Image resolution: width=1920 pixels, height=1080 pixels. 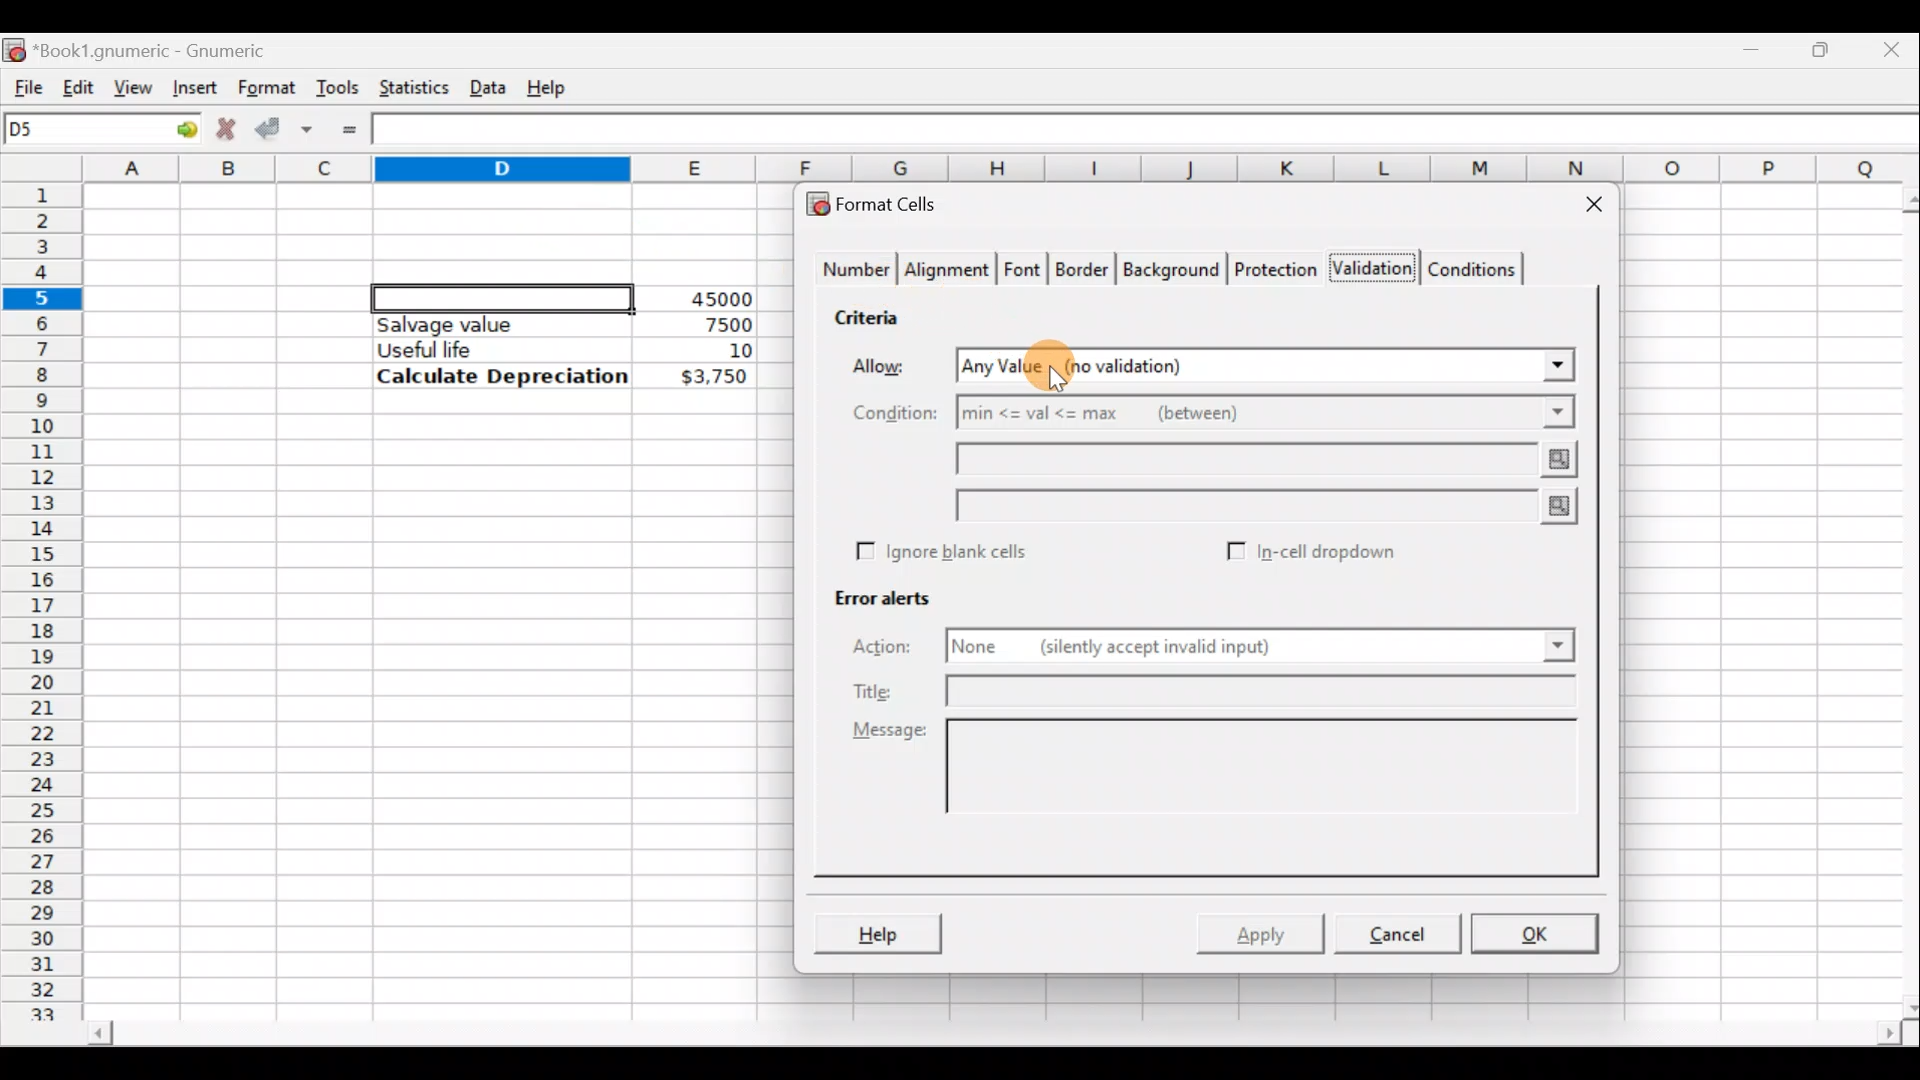 I want to click on Action drop down, so click(x=1542, y=646).